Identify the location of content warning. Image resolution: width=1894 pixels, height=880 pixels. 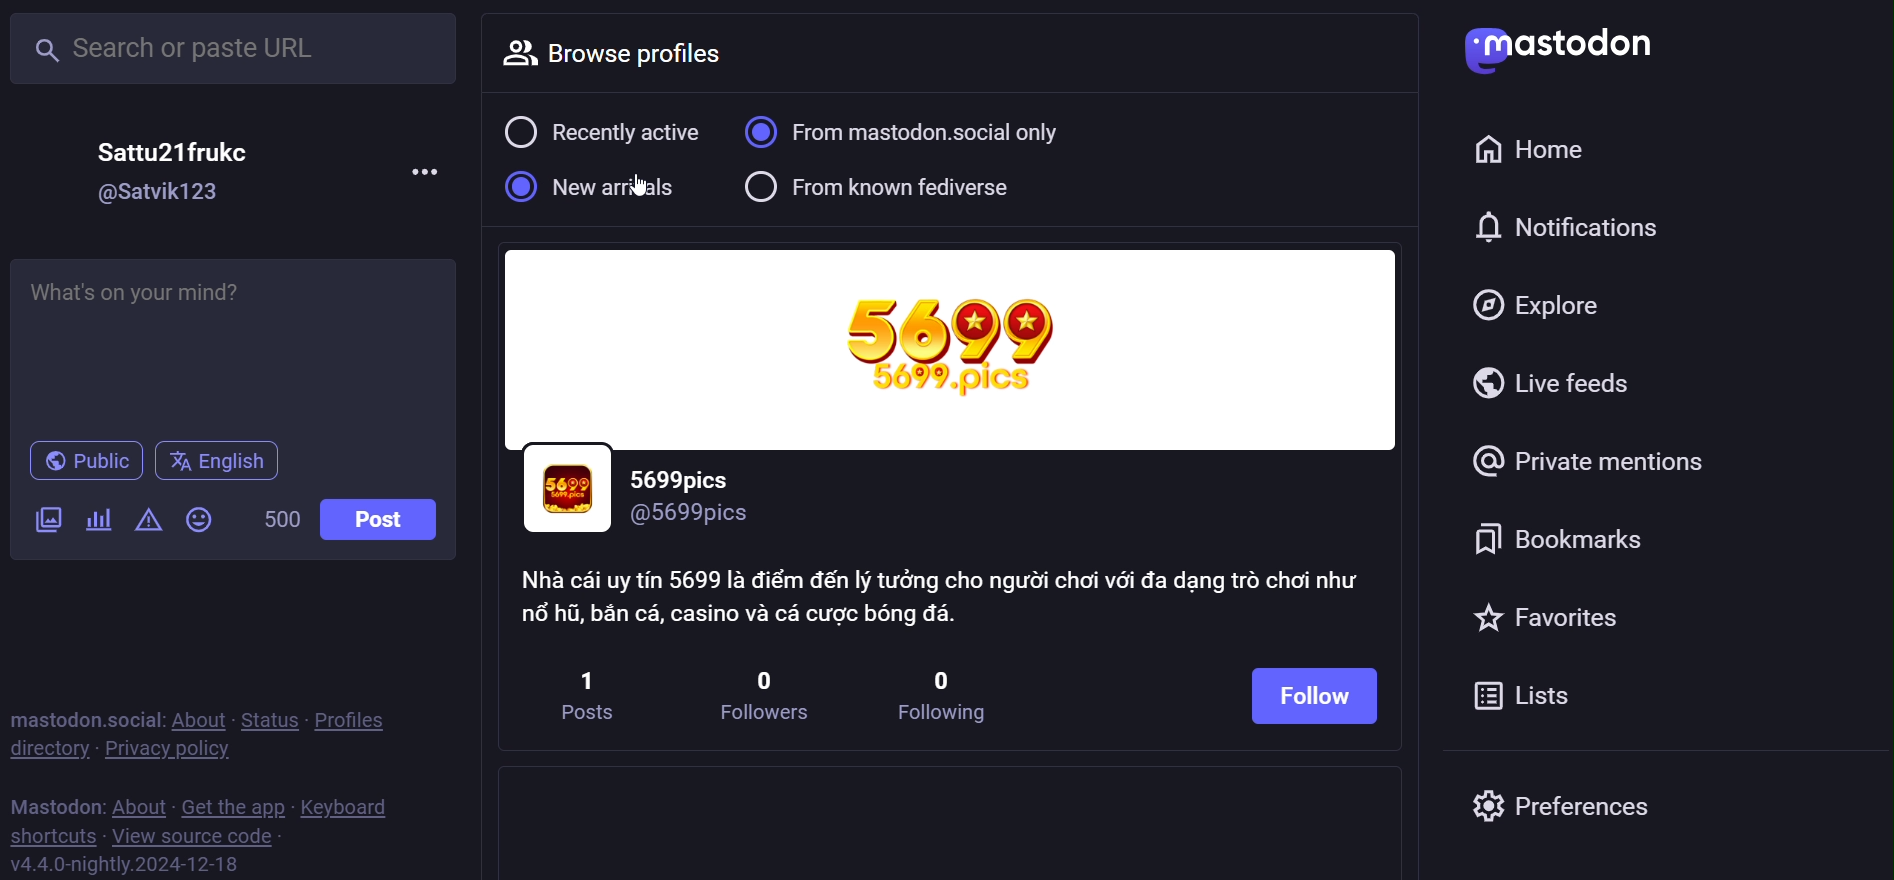
(147, 522).